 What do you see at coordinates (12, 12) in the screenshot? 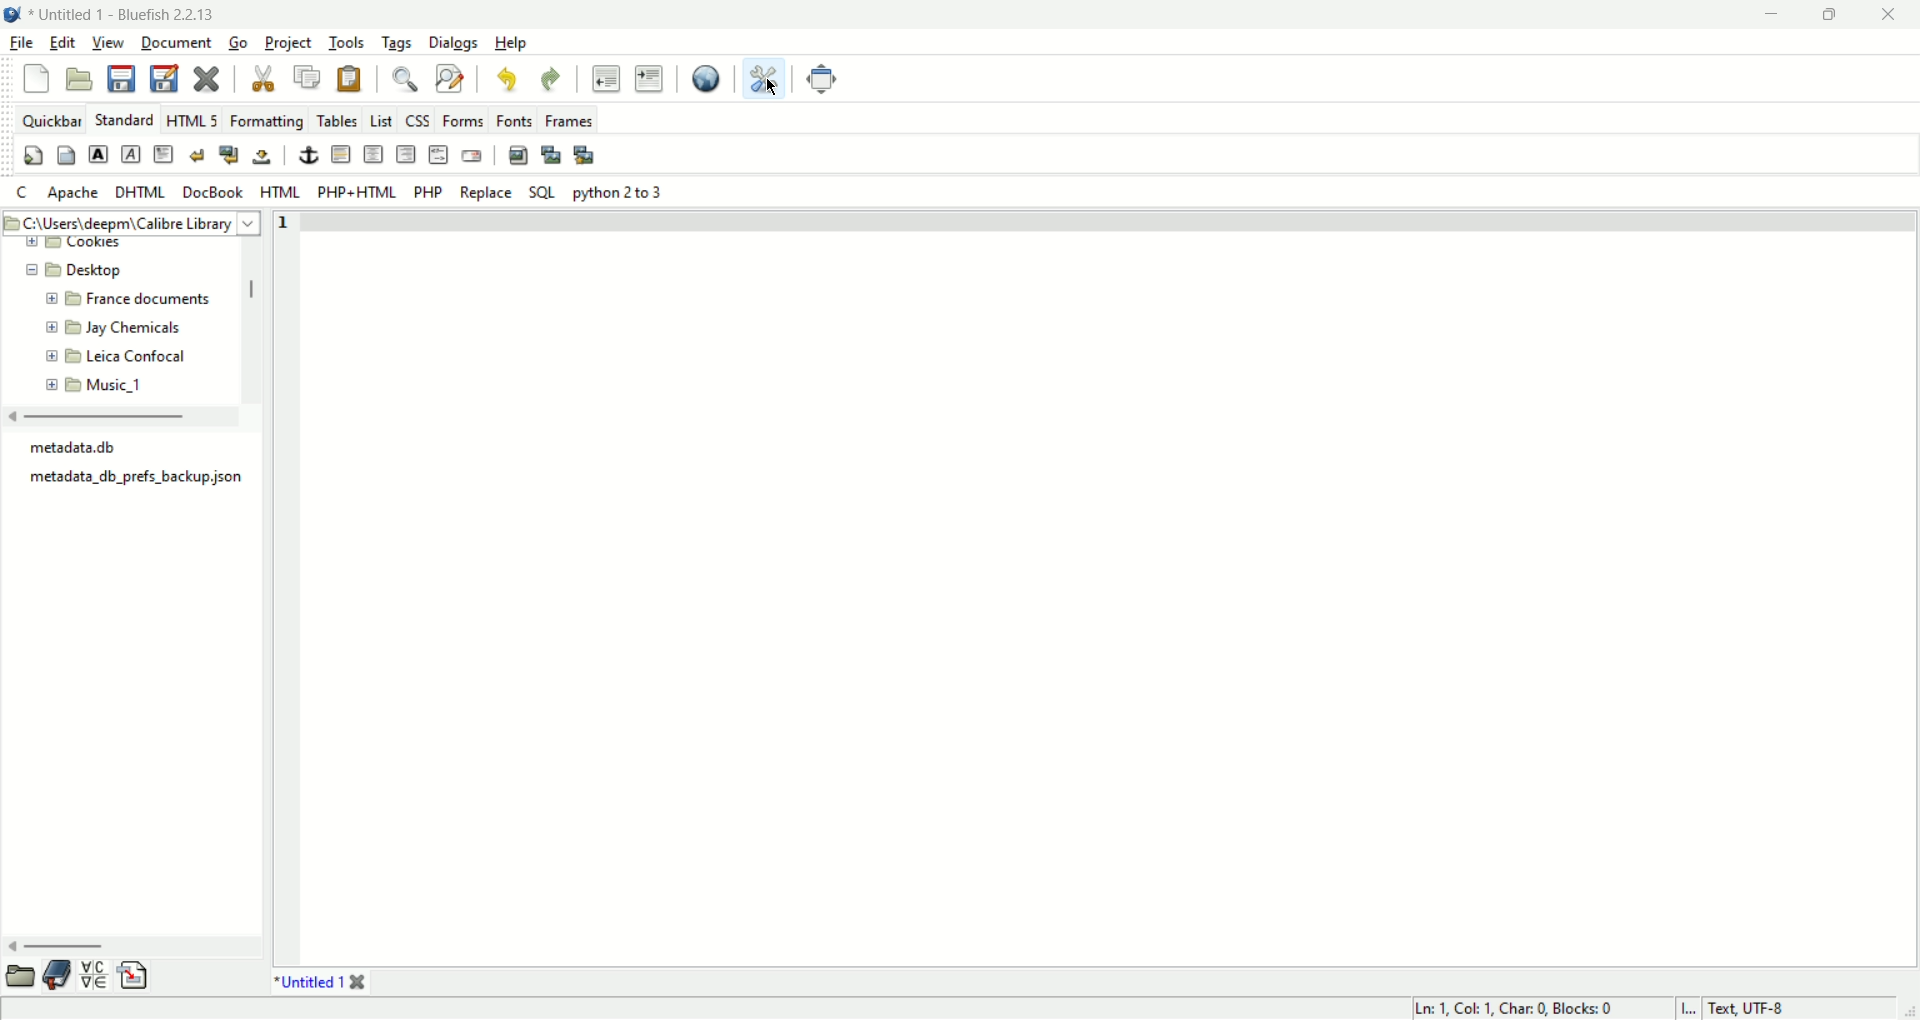
I see `application icon` at bounding box center [12, 12].